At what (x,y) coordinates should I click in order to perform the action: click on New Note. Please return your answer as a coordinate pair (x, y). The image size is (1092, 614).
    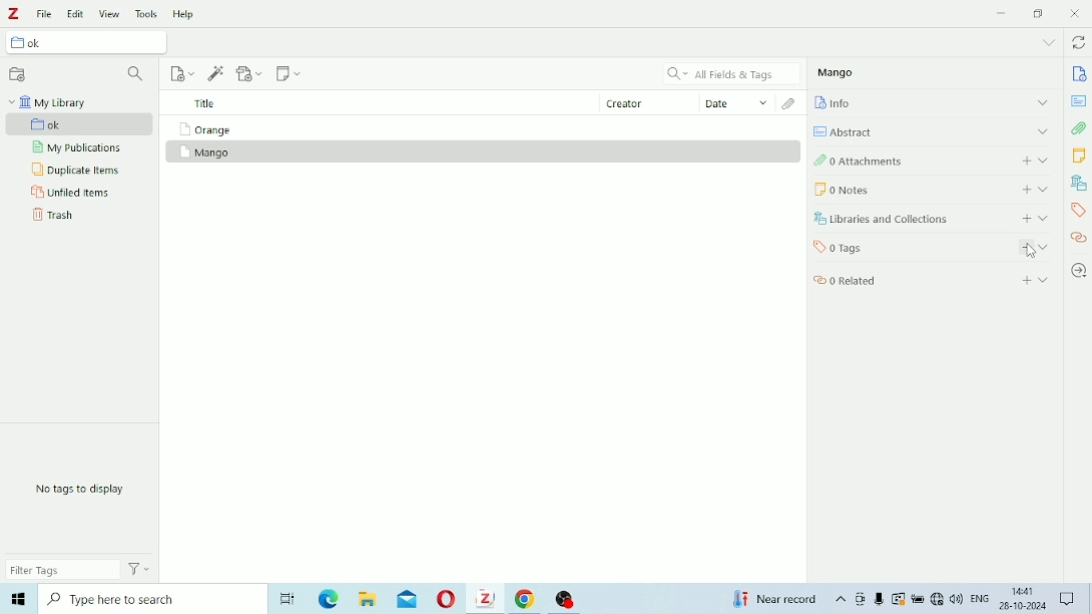
    Looking at the image, I should click on (289, 74).